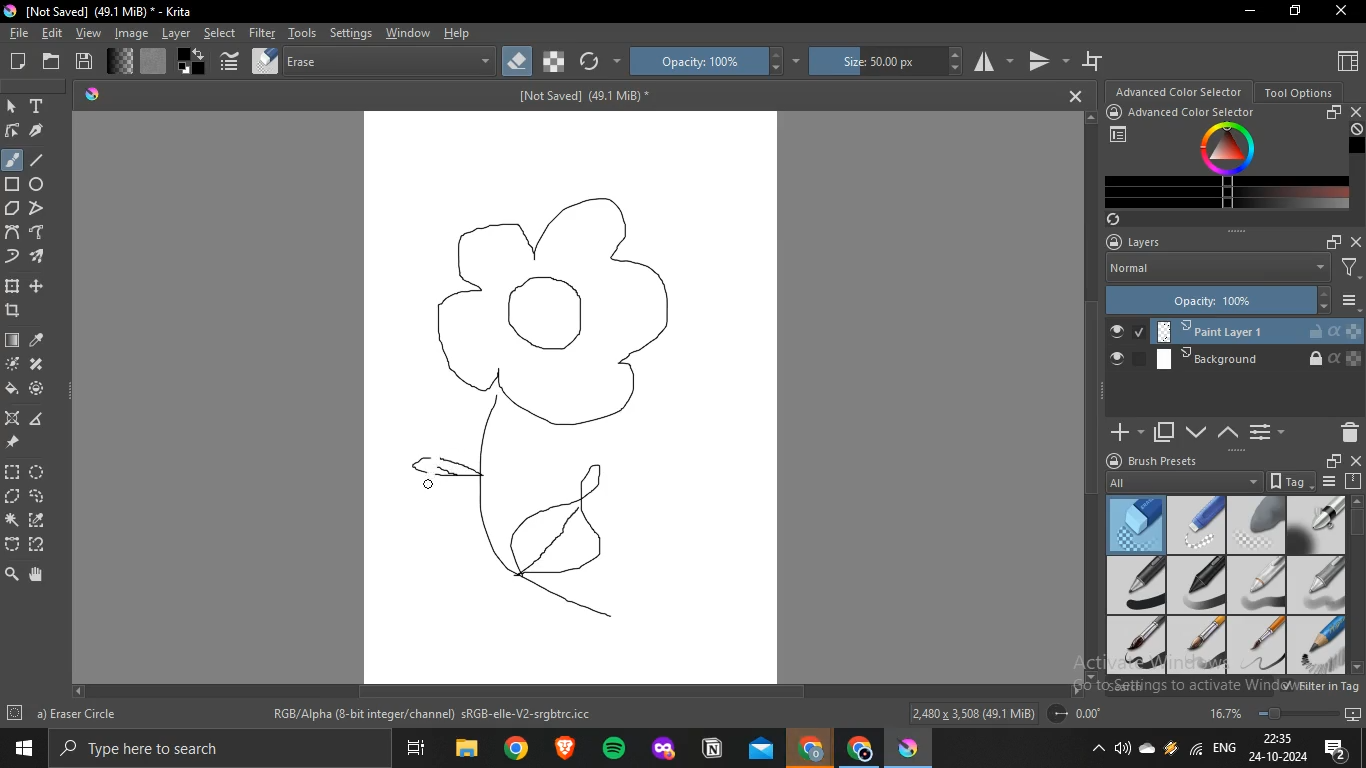  Describe the element at coordinates (1216, 271) in the screenshot. I see `Normal` at that location.